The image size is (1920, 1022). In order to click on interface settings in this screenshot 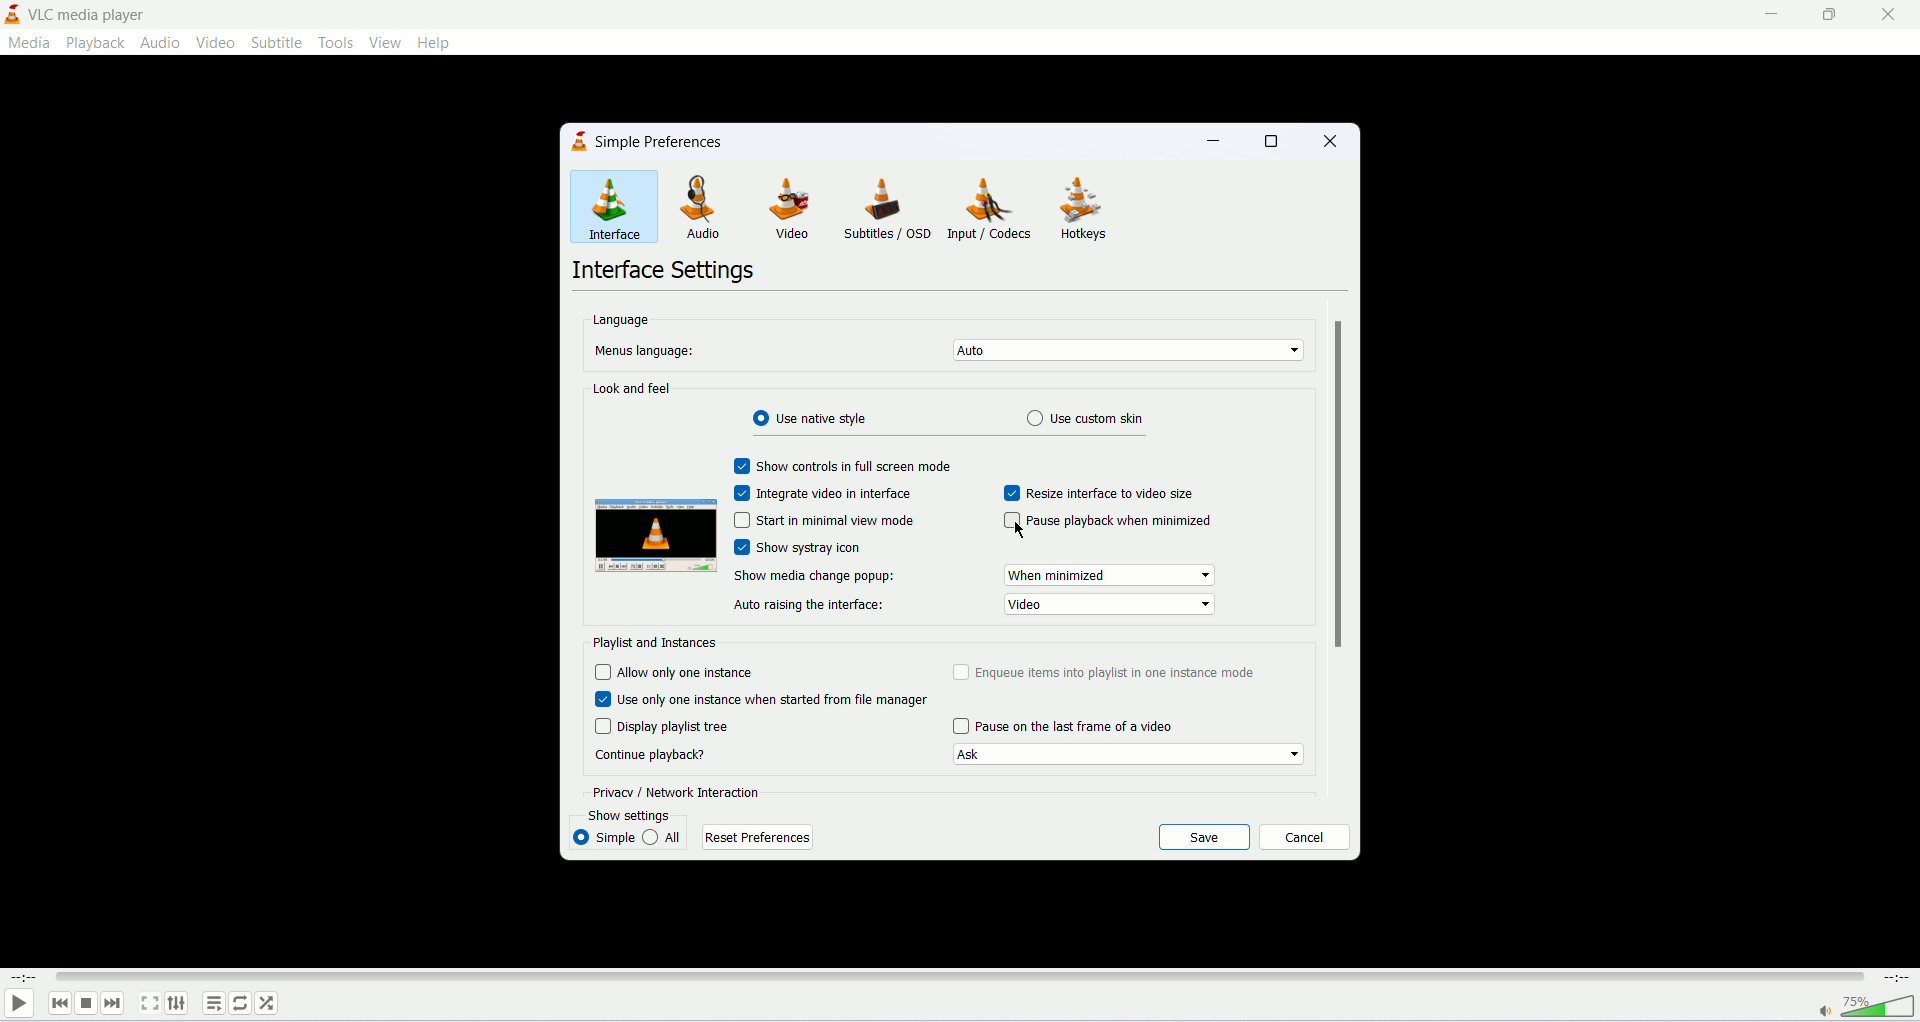, I will do `click(662, 274)`.